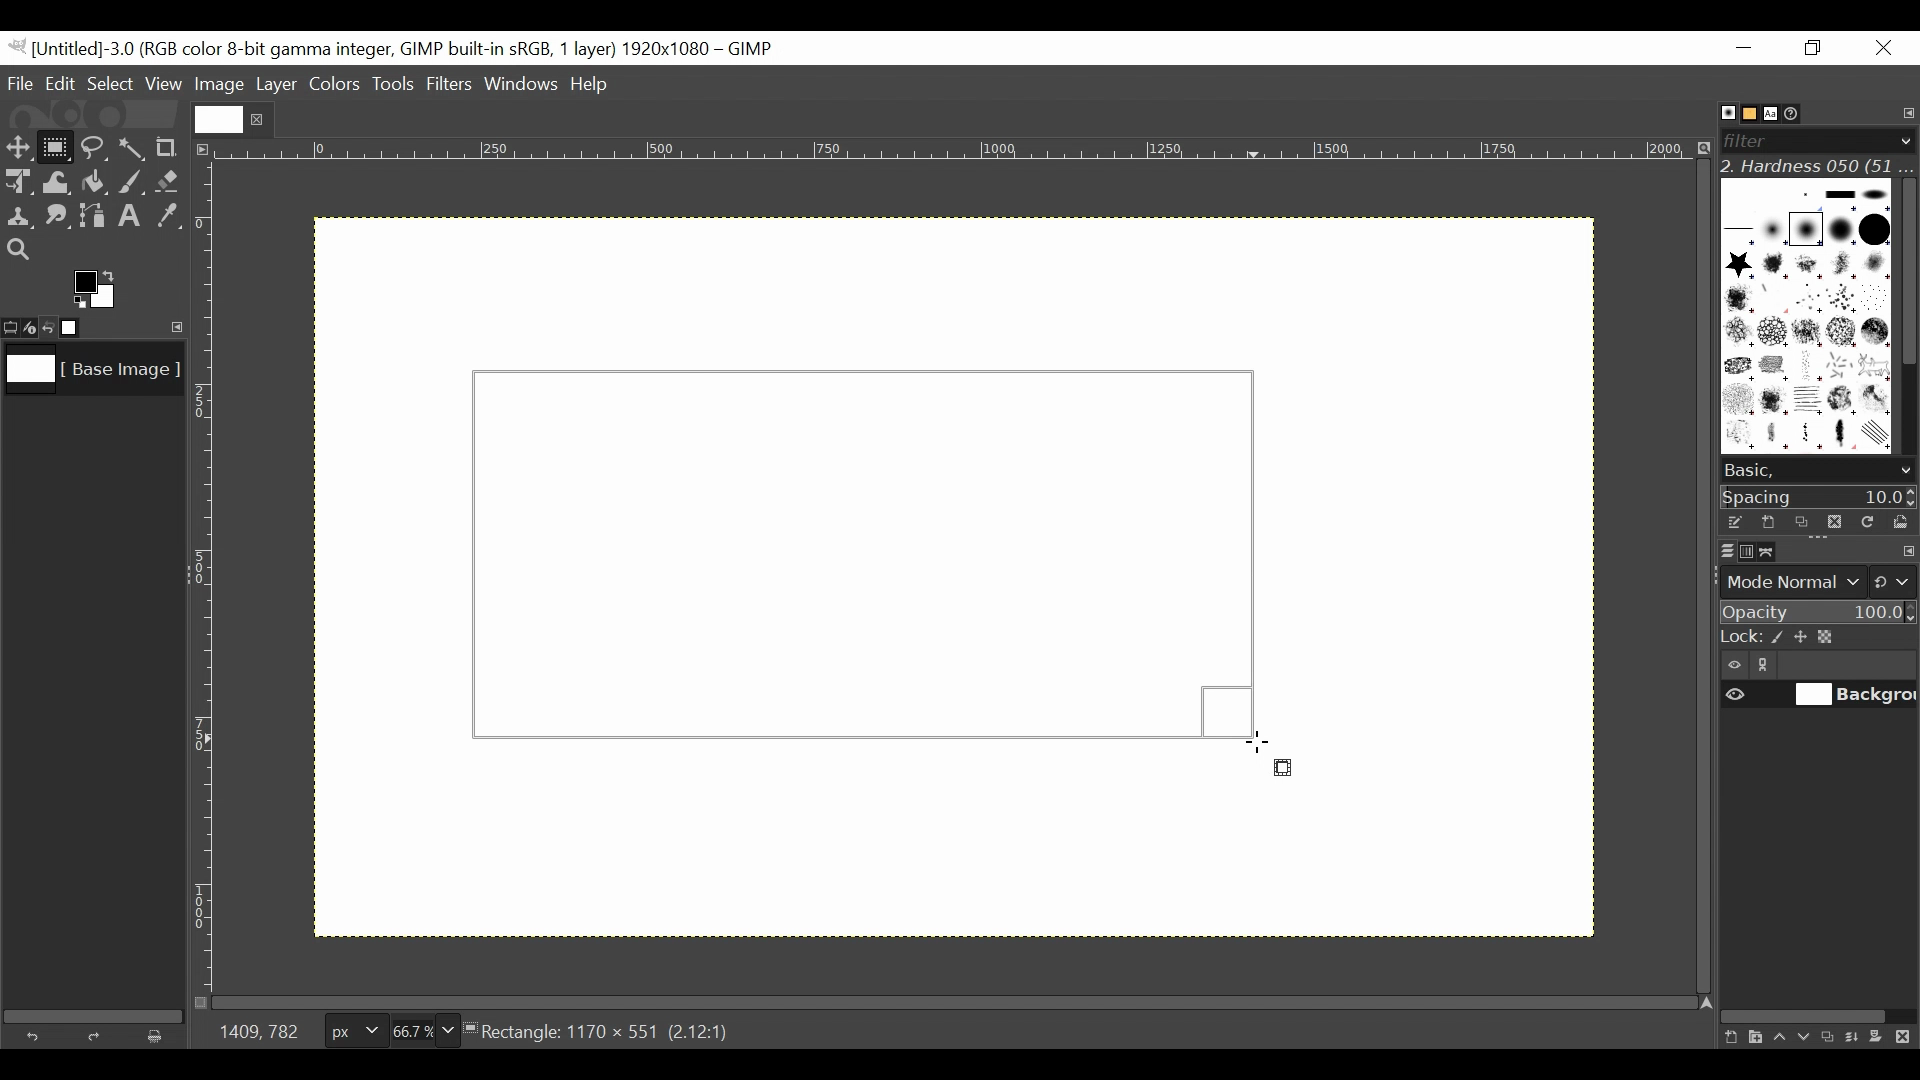 The height and width of the screenshot is (1080, 1920). I want to click on Vertical scroll bar, so click(1908, 269).